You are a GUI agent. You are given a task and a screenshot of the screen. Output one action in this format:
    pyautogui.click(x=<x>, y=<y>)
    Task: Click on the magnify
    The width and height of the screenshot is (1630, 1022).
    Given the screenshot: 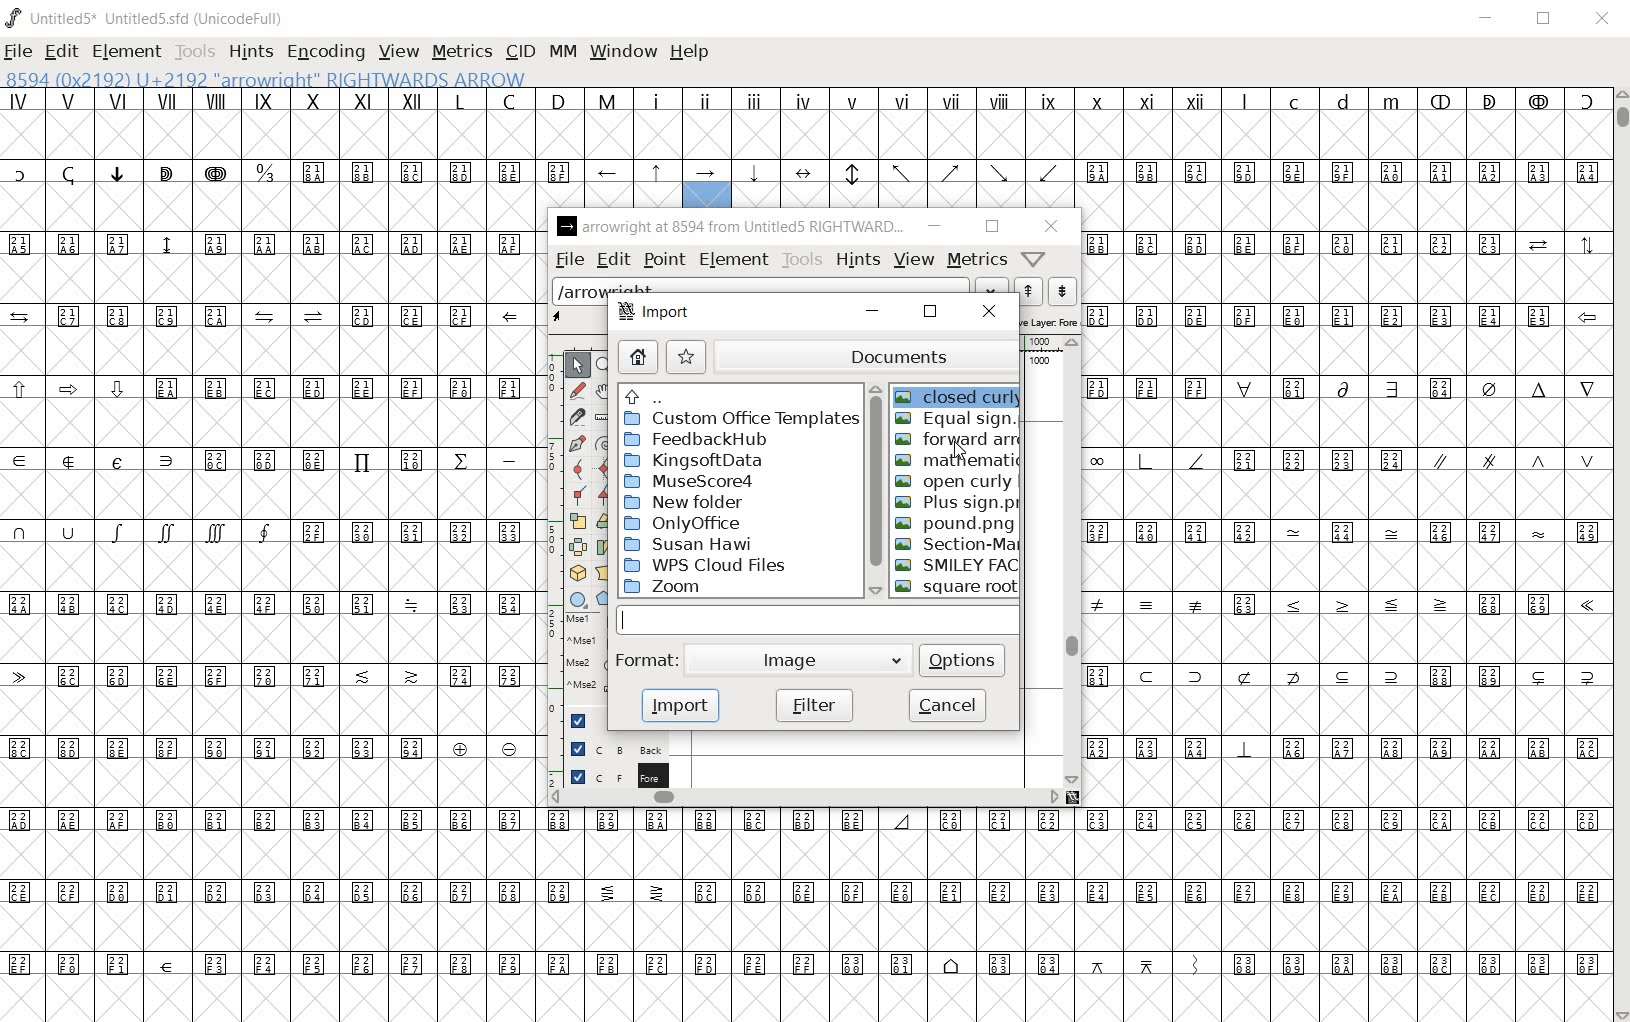 What is the action you would take?
    pyautogui.click(x=608, y=366)
    